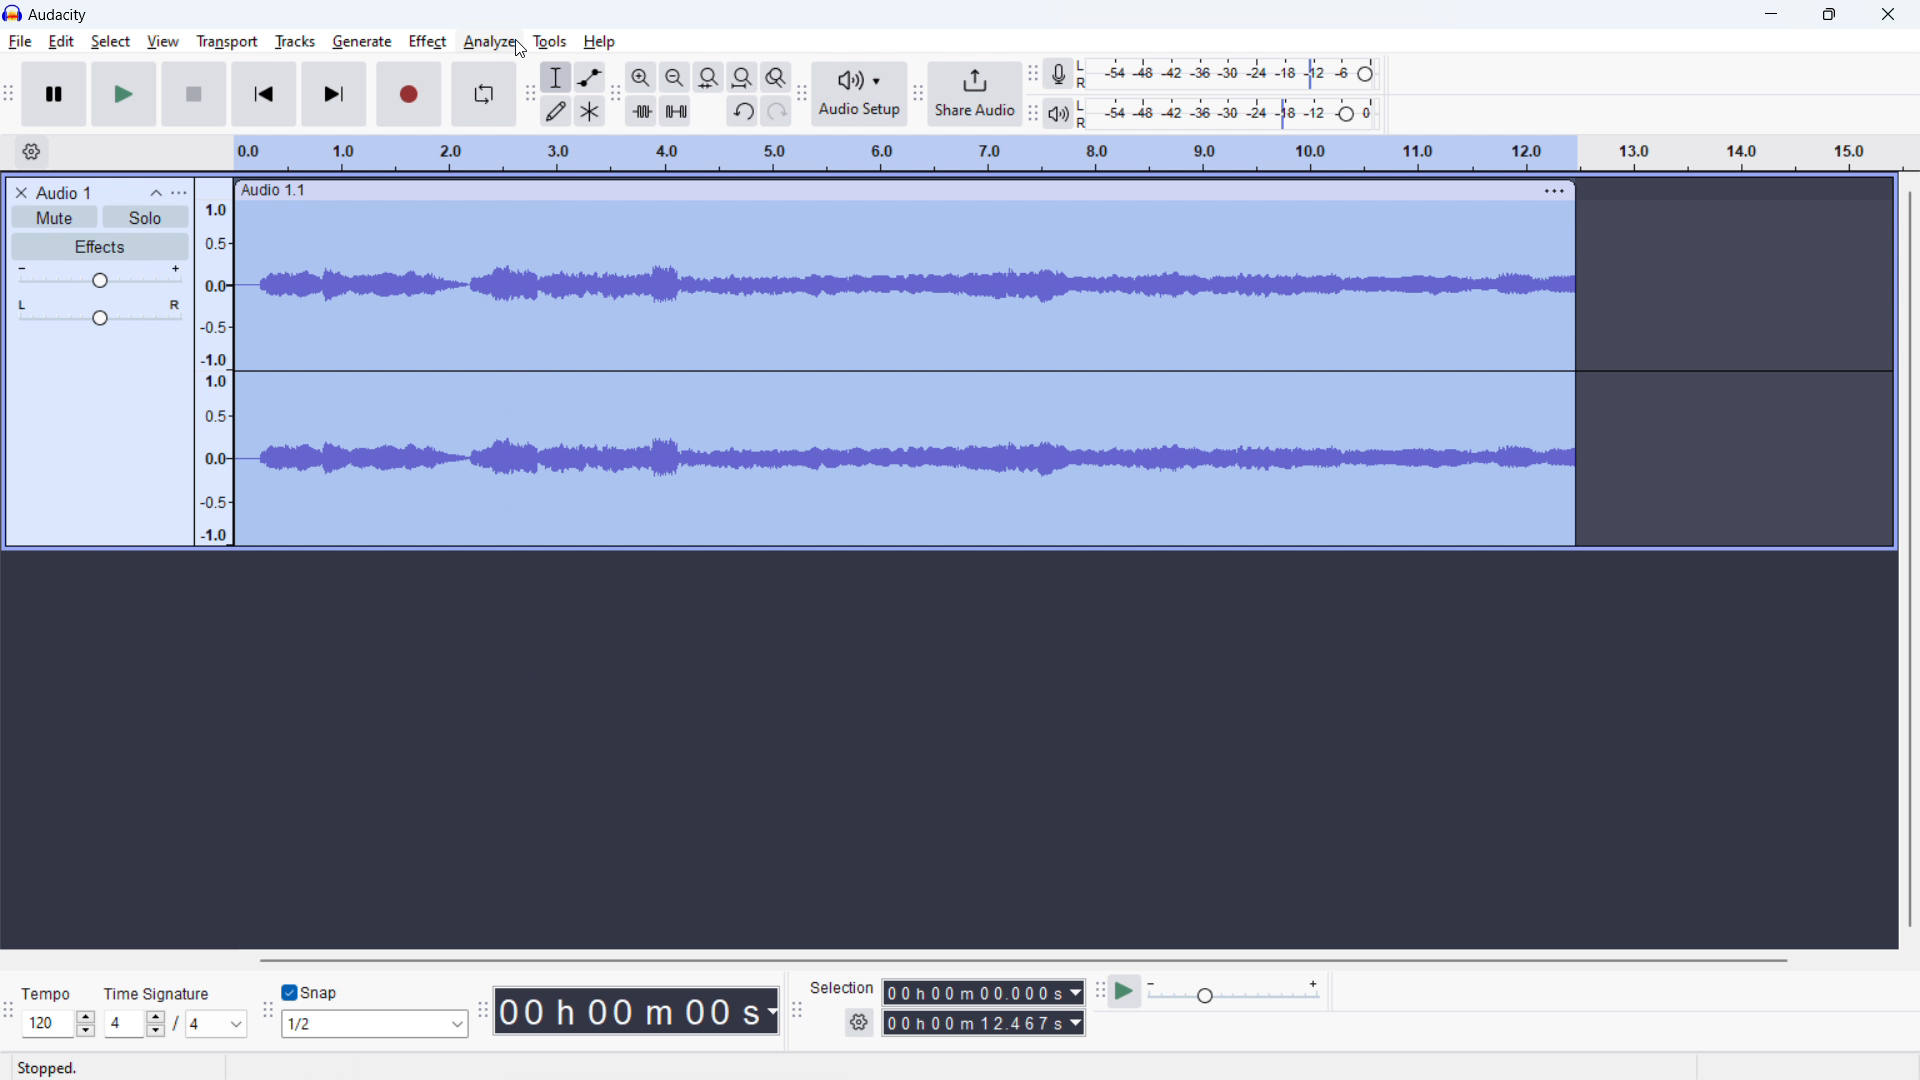 Image resolution: width=1920 pixels, height=1080 pixels. What do you see at coordinates (1829, 14) in the screenshot?
I see `maximize` at bounding box center [1829, 14].